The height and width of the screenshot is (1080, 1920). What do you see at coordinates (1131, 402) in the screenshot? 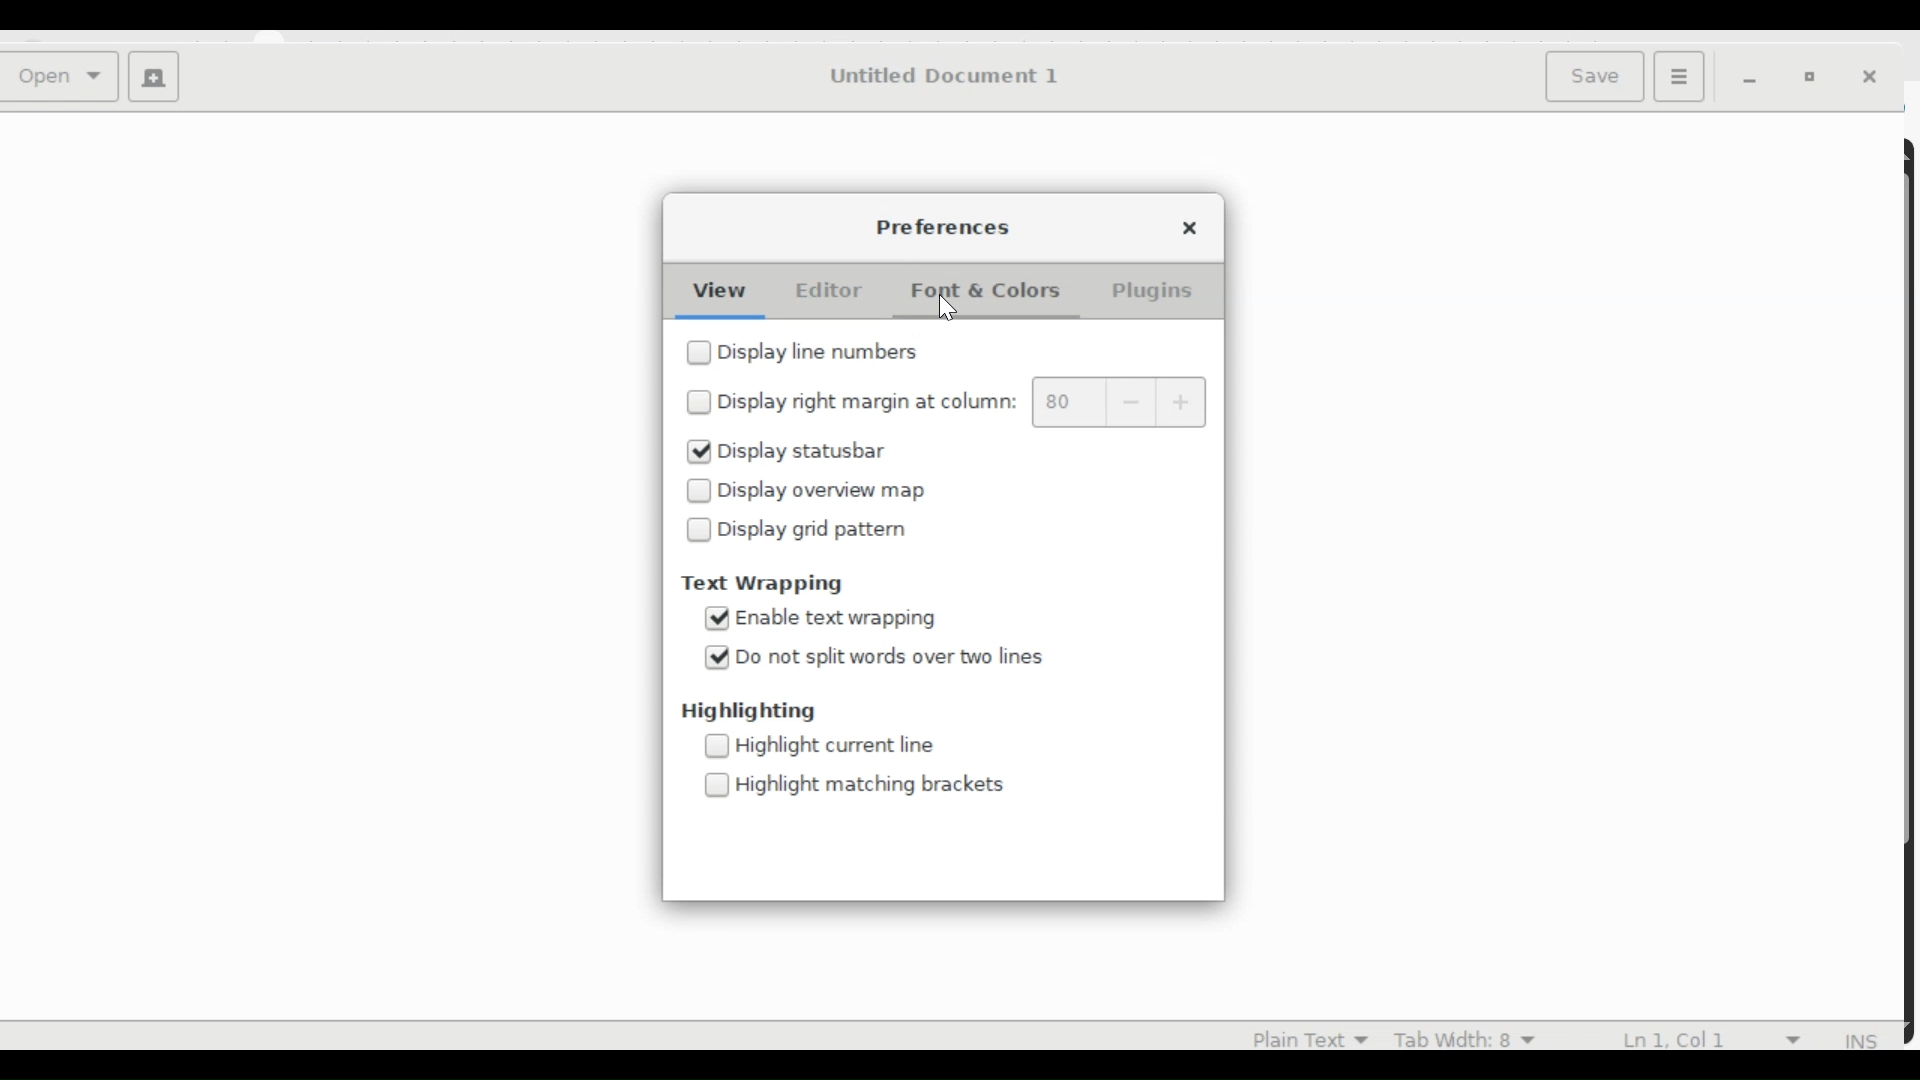
I see `decrease right margin value ` at bounding box center [1131, 402].